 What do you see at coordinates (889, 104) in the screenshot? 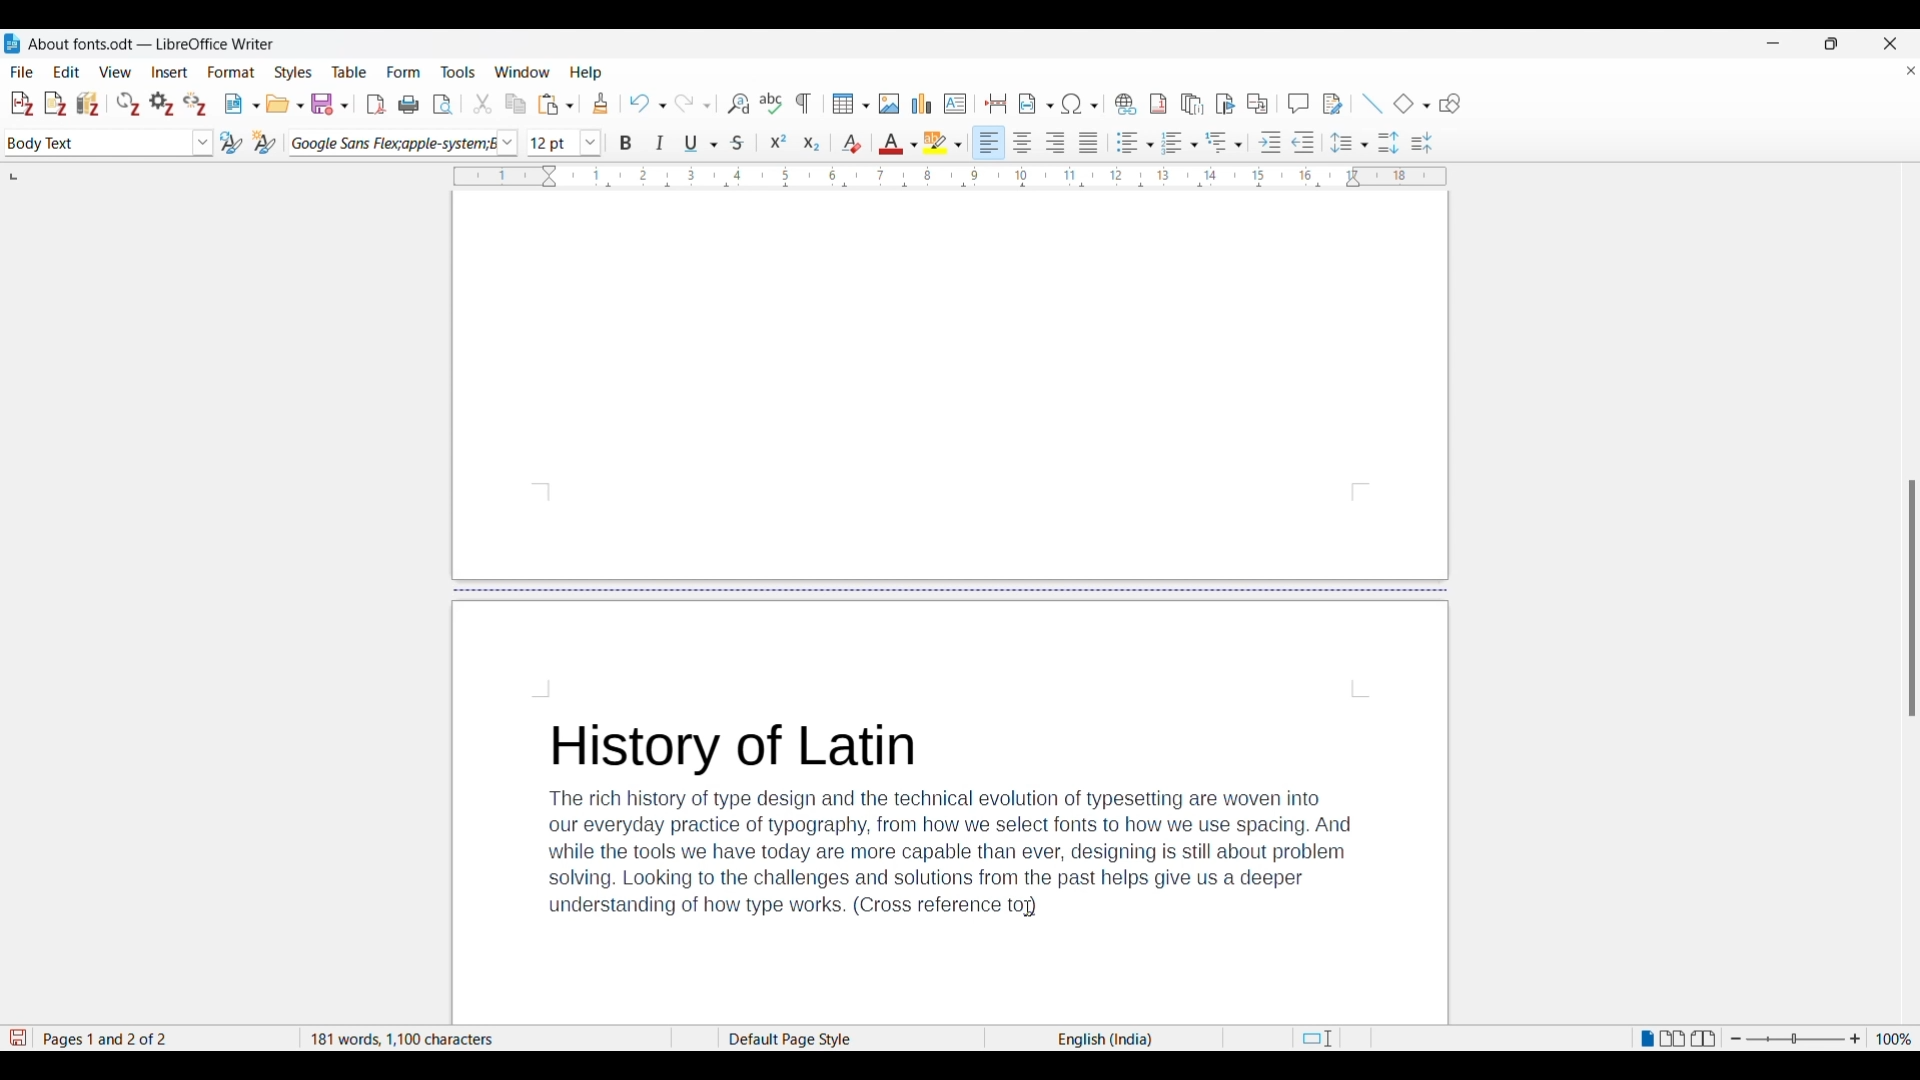
I see `Insert image` at bounding box center [889, 104].